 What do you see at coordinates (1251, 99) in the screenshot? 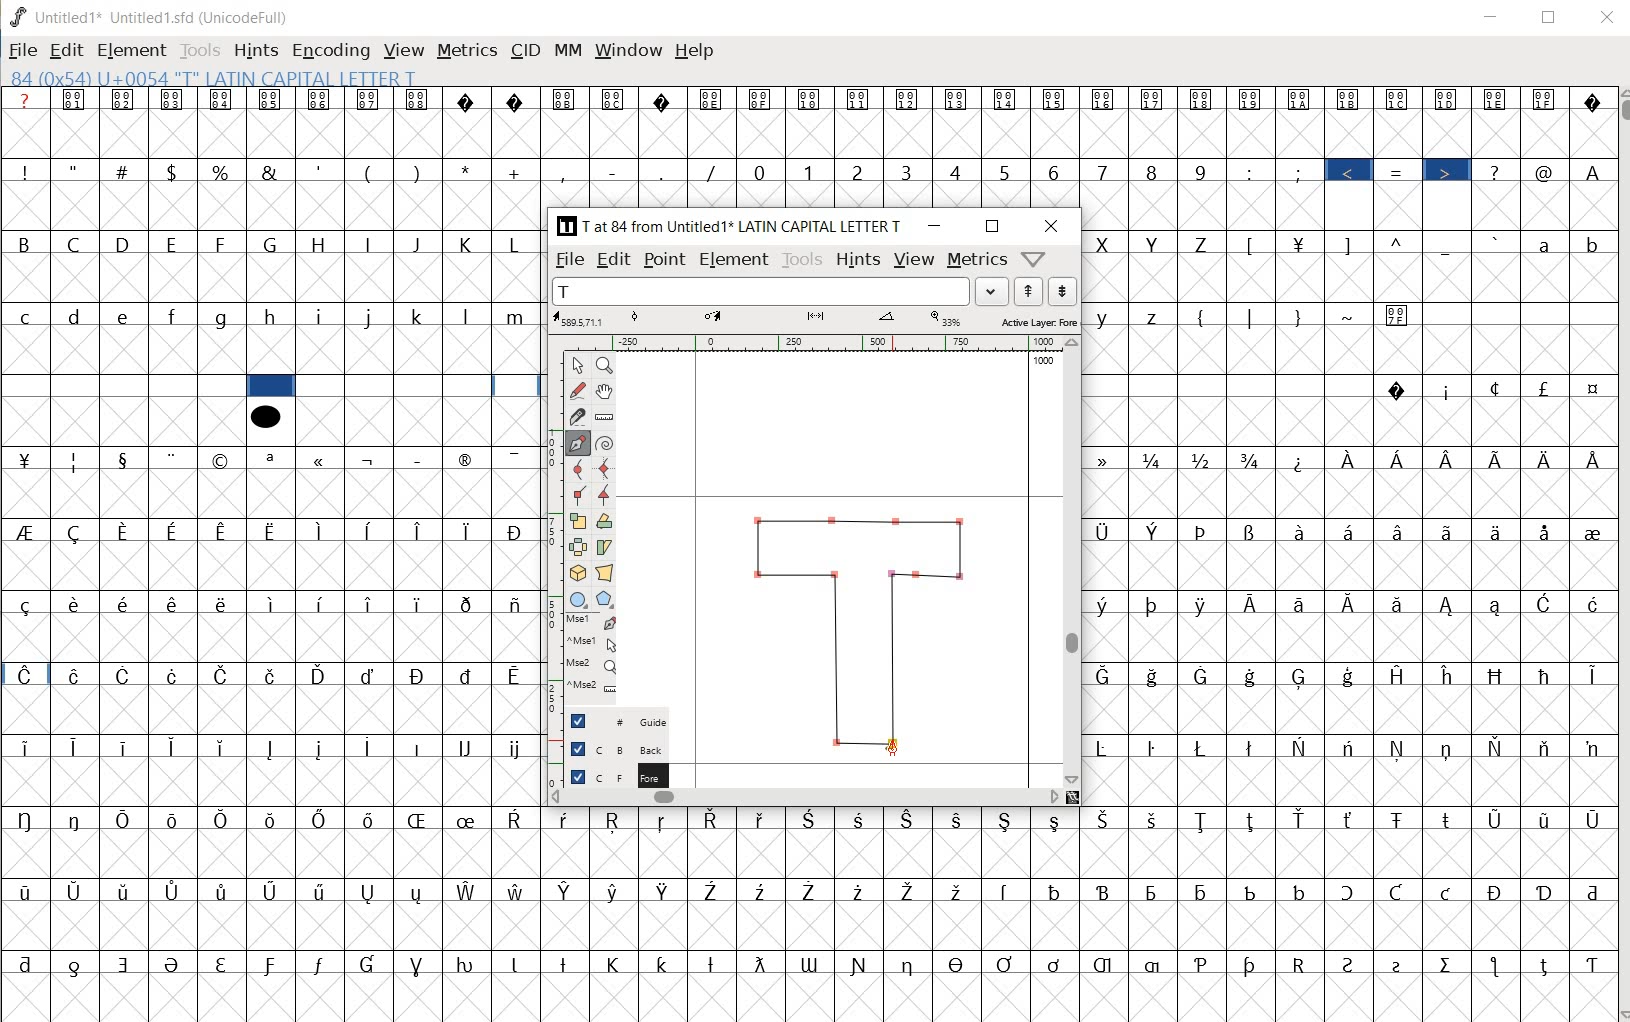
I see `Symbol` at bounding box center [1251, 99].